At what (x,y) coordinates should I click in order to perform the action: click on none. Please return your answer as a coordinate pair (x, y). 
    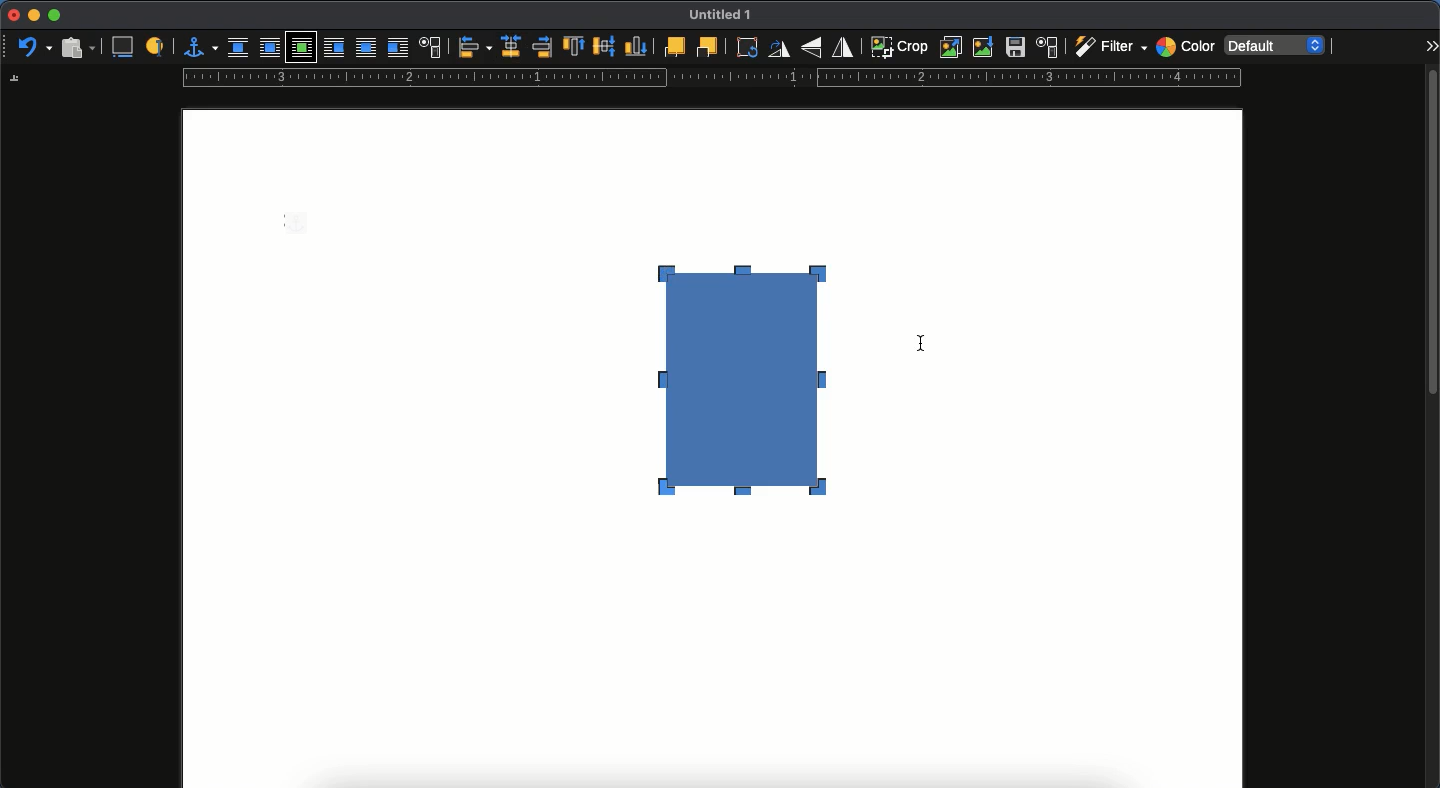
    Looking at the image, I should click on (238, 48).